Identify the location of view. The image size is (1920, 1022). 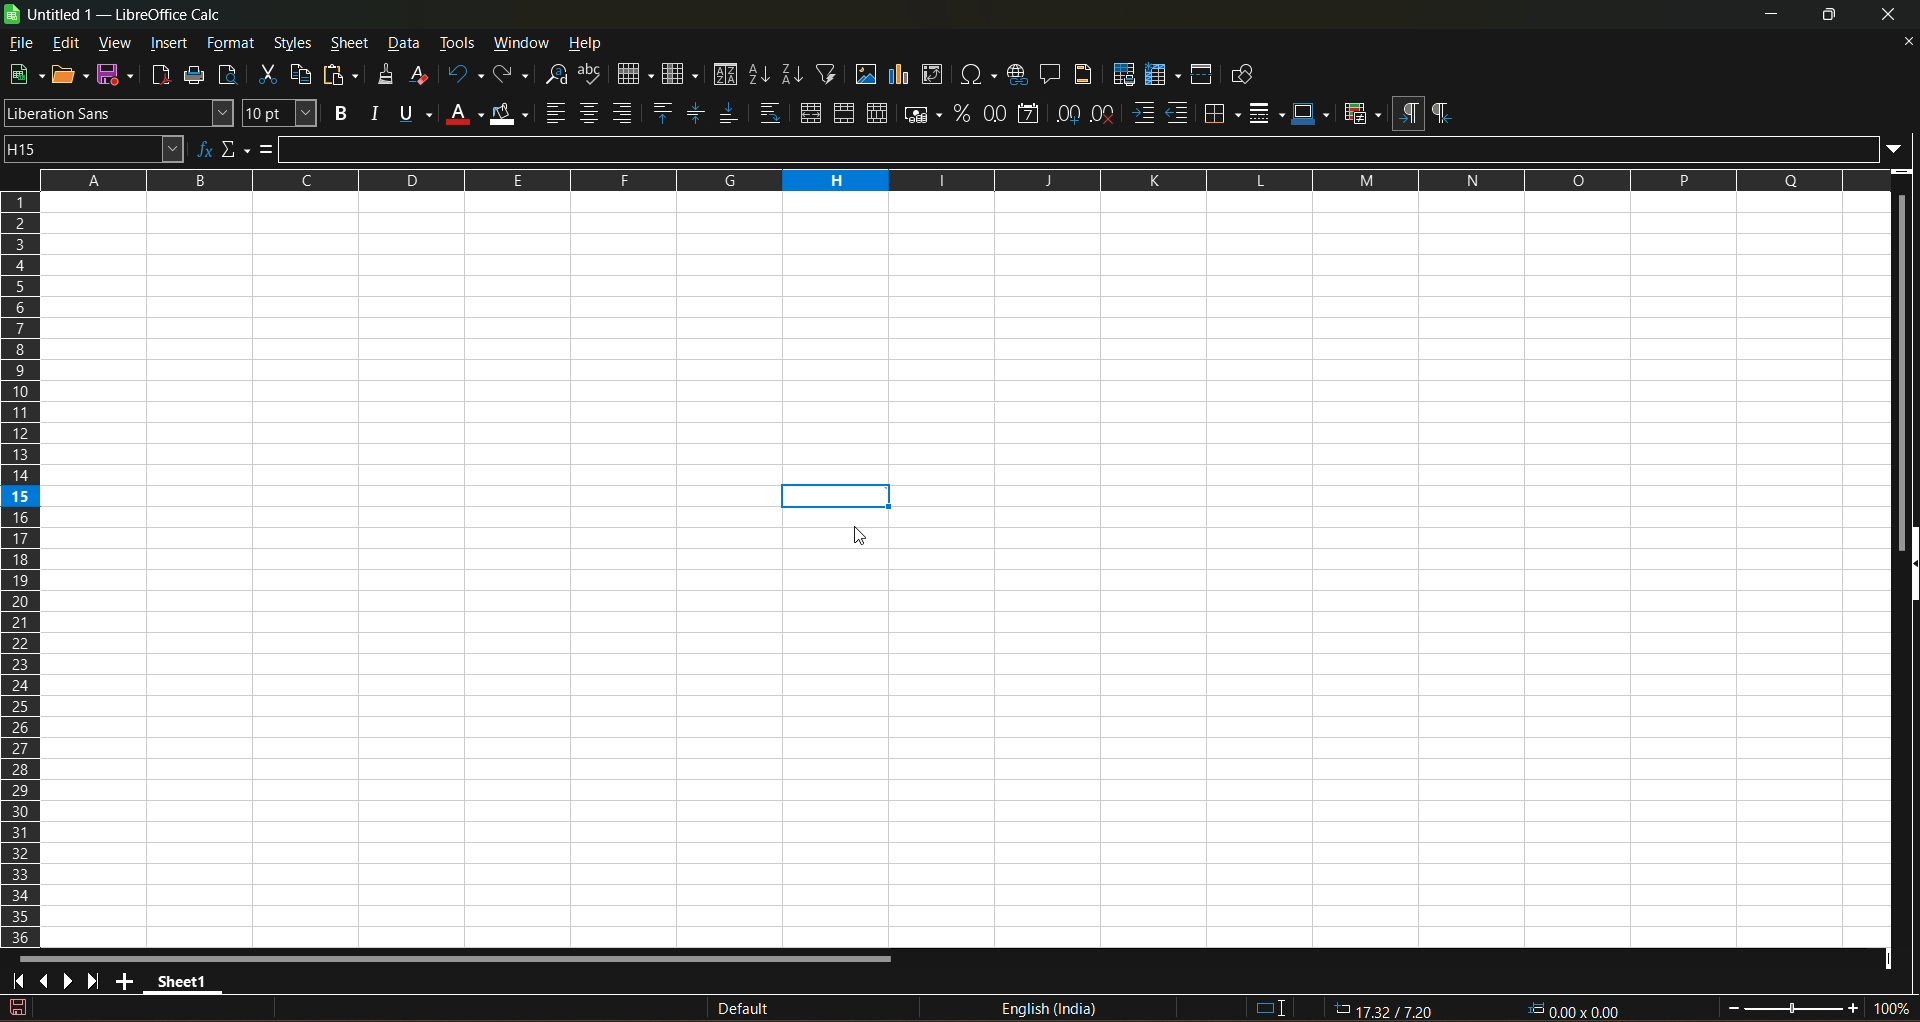
(113, 43).